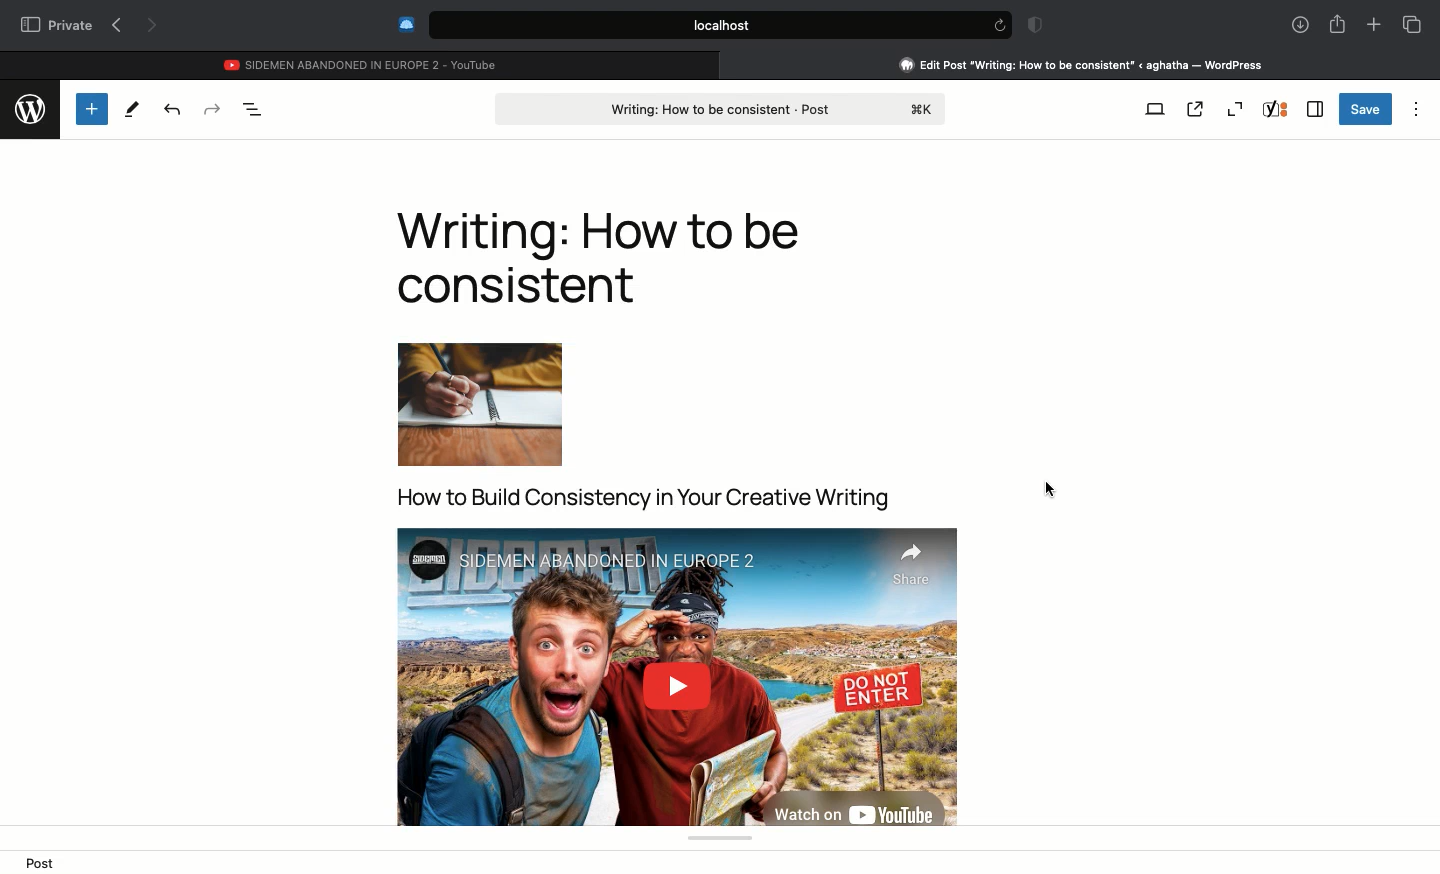  Describe the element at coordinates (729, 64) in the screenshot. I see `close` at that location.